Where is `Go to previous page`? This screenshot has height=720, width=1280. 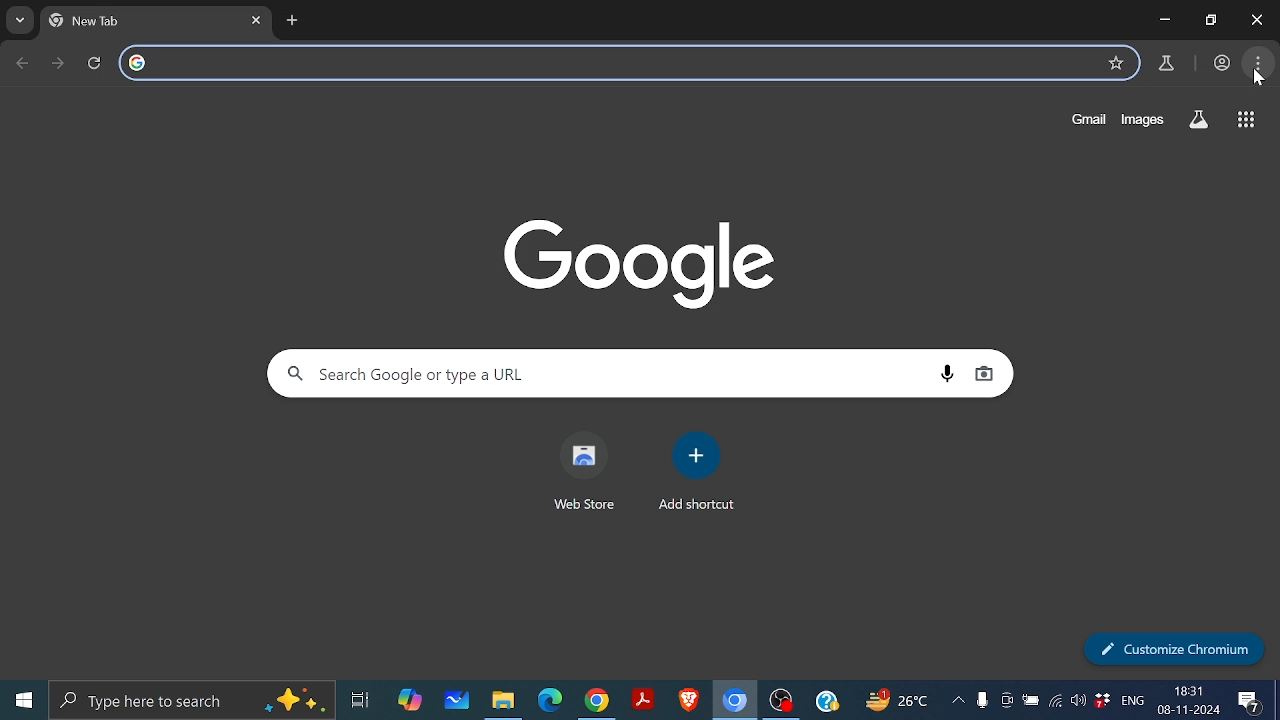
Go to previous page is located at coordinates (24, 63).